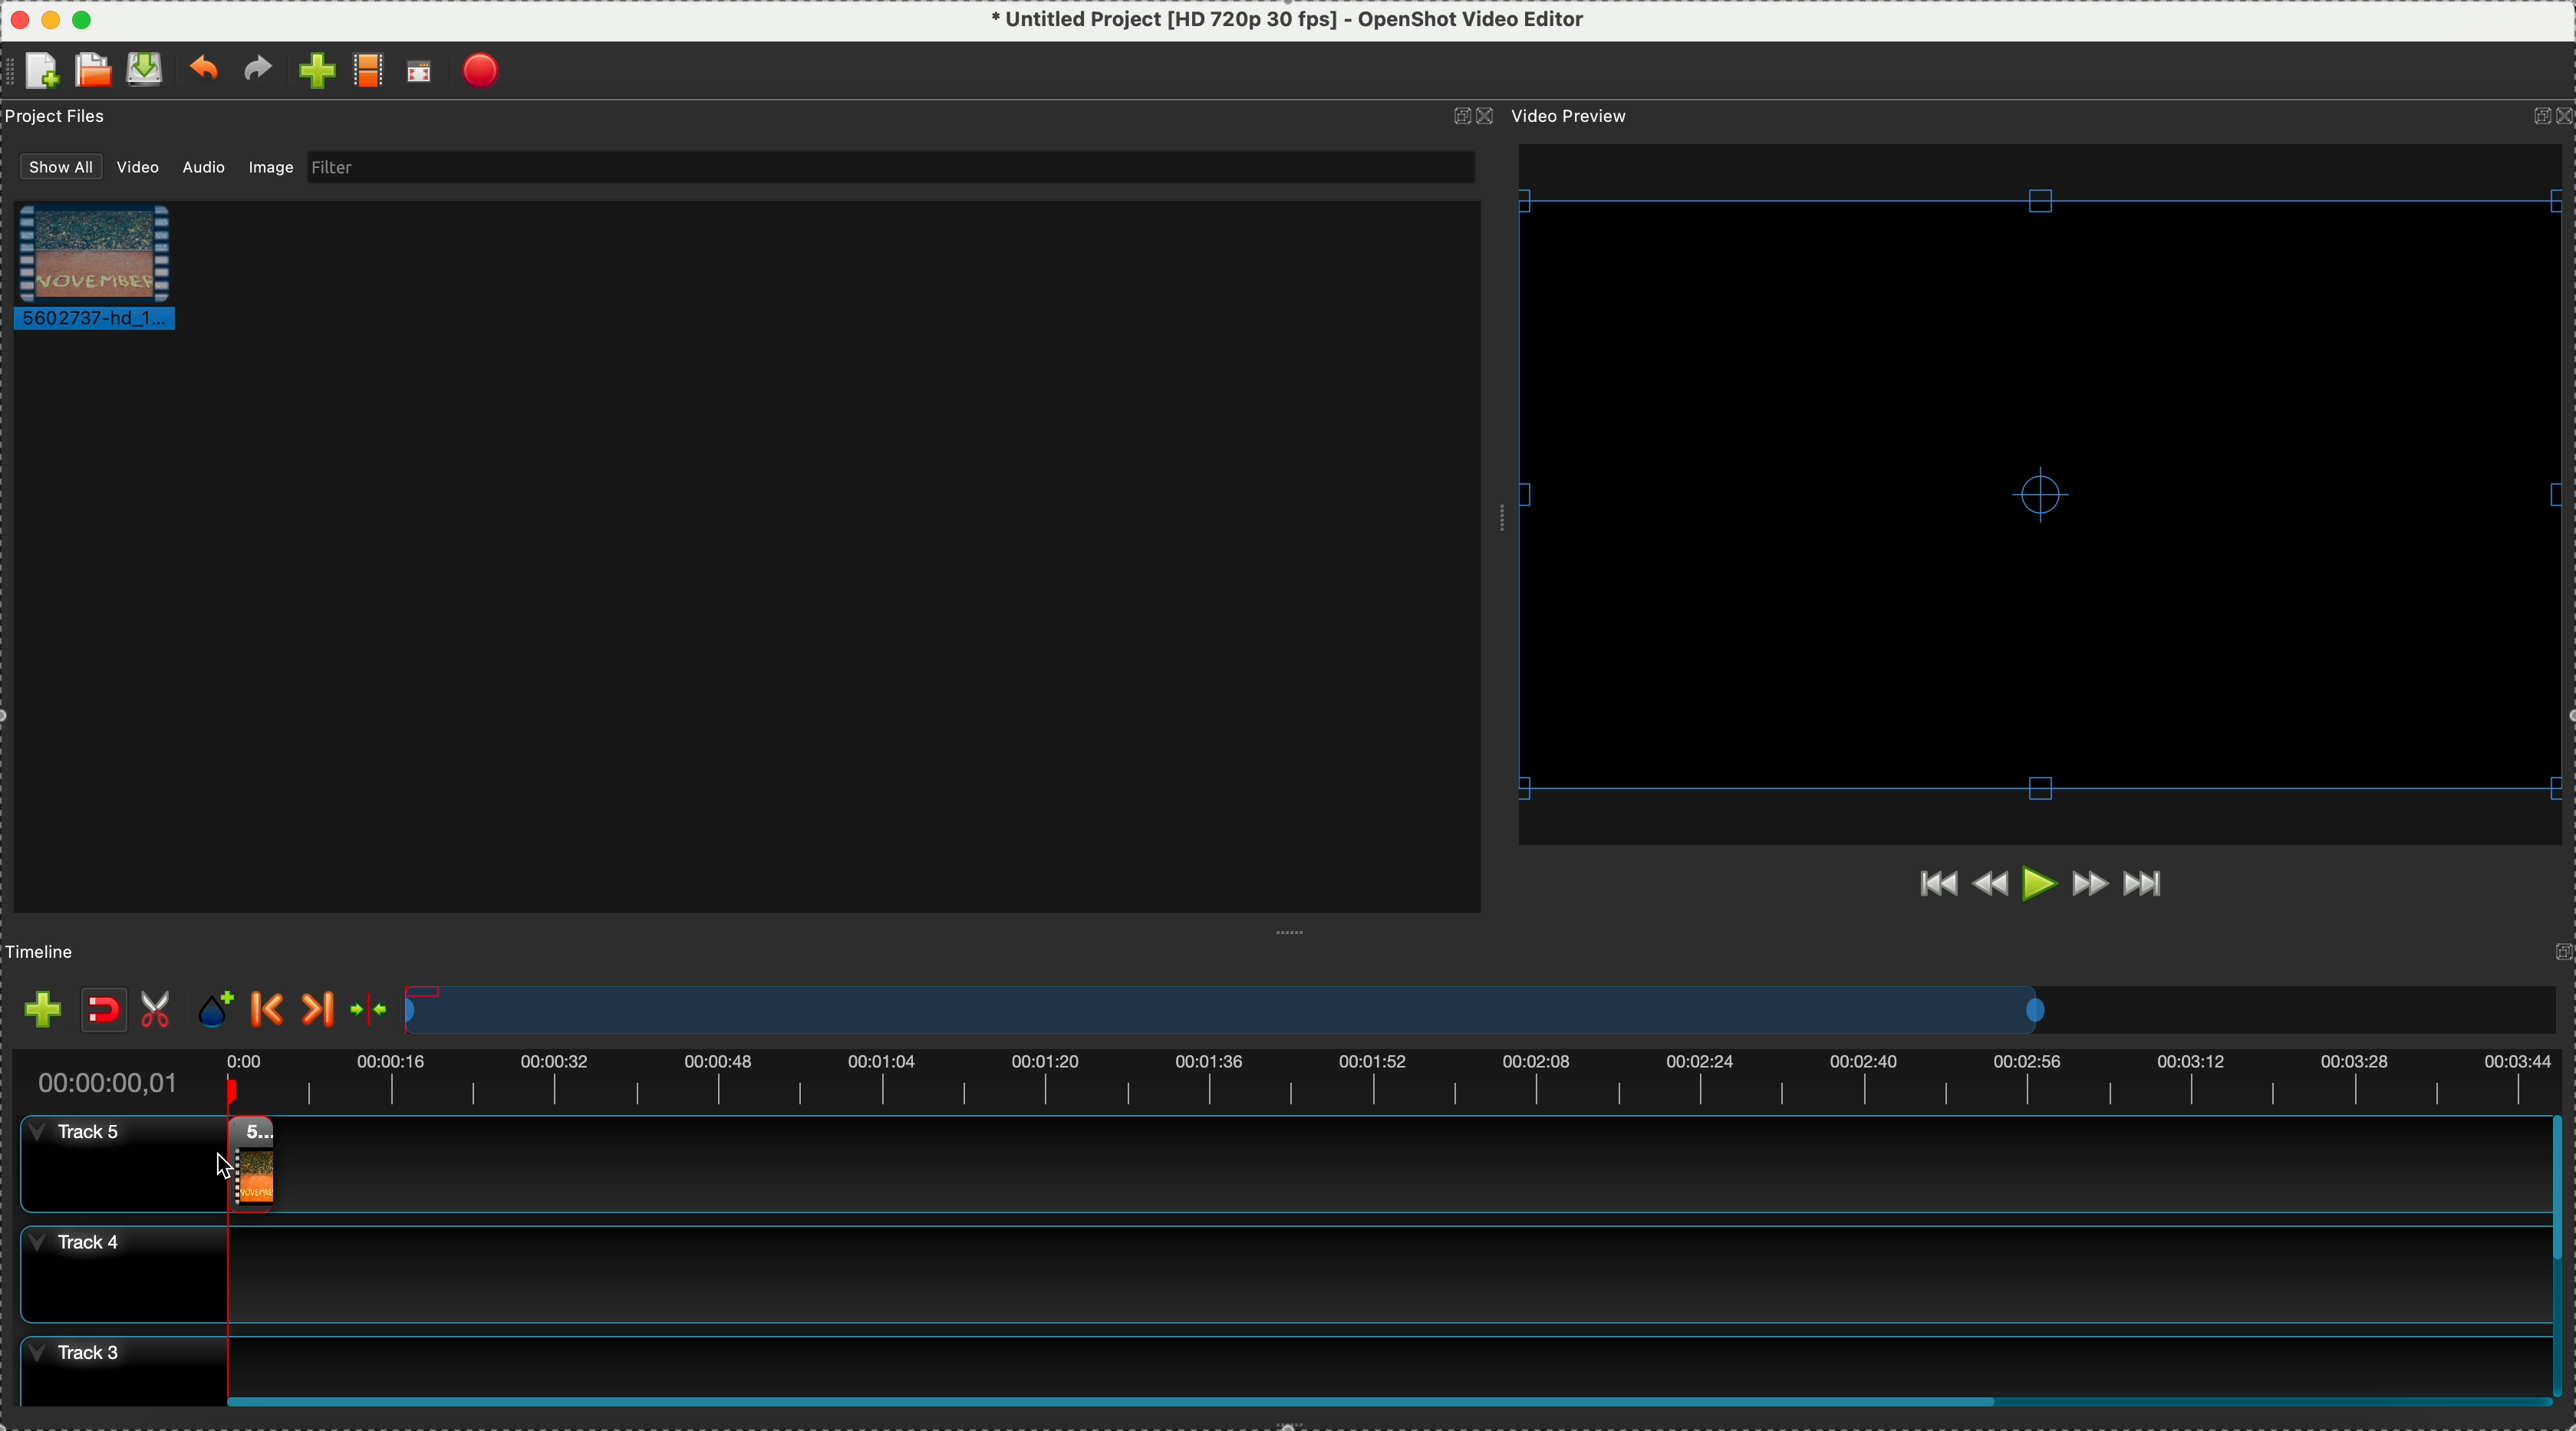  Describe the element at coordinates (1289, 20) in the screenshot. I see `* Untitled Project [HD 720p 30 fps] - OpenShot Video Editor` at that location.